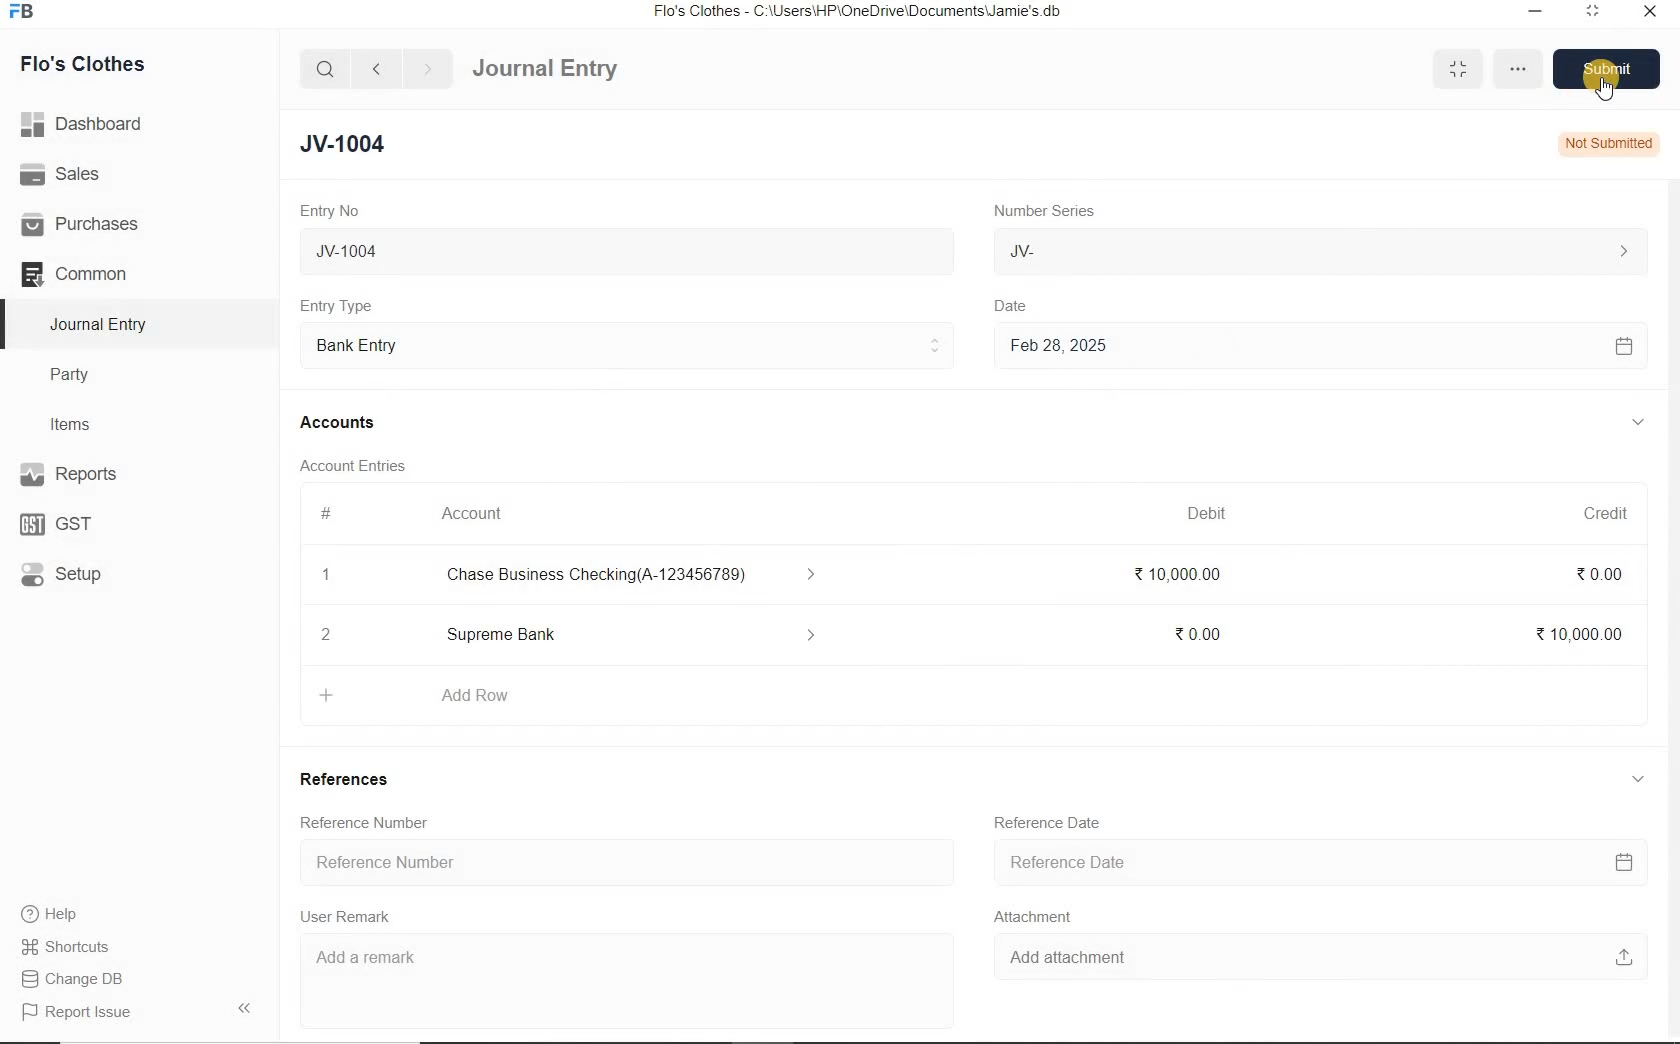  What do you see at coordinates (89, 223) in the screenshot?
I see `Purchases` at bounding box center [89, 223].